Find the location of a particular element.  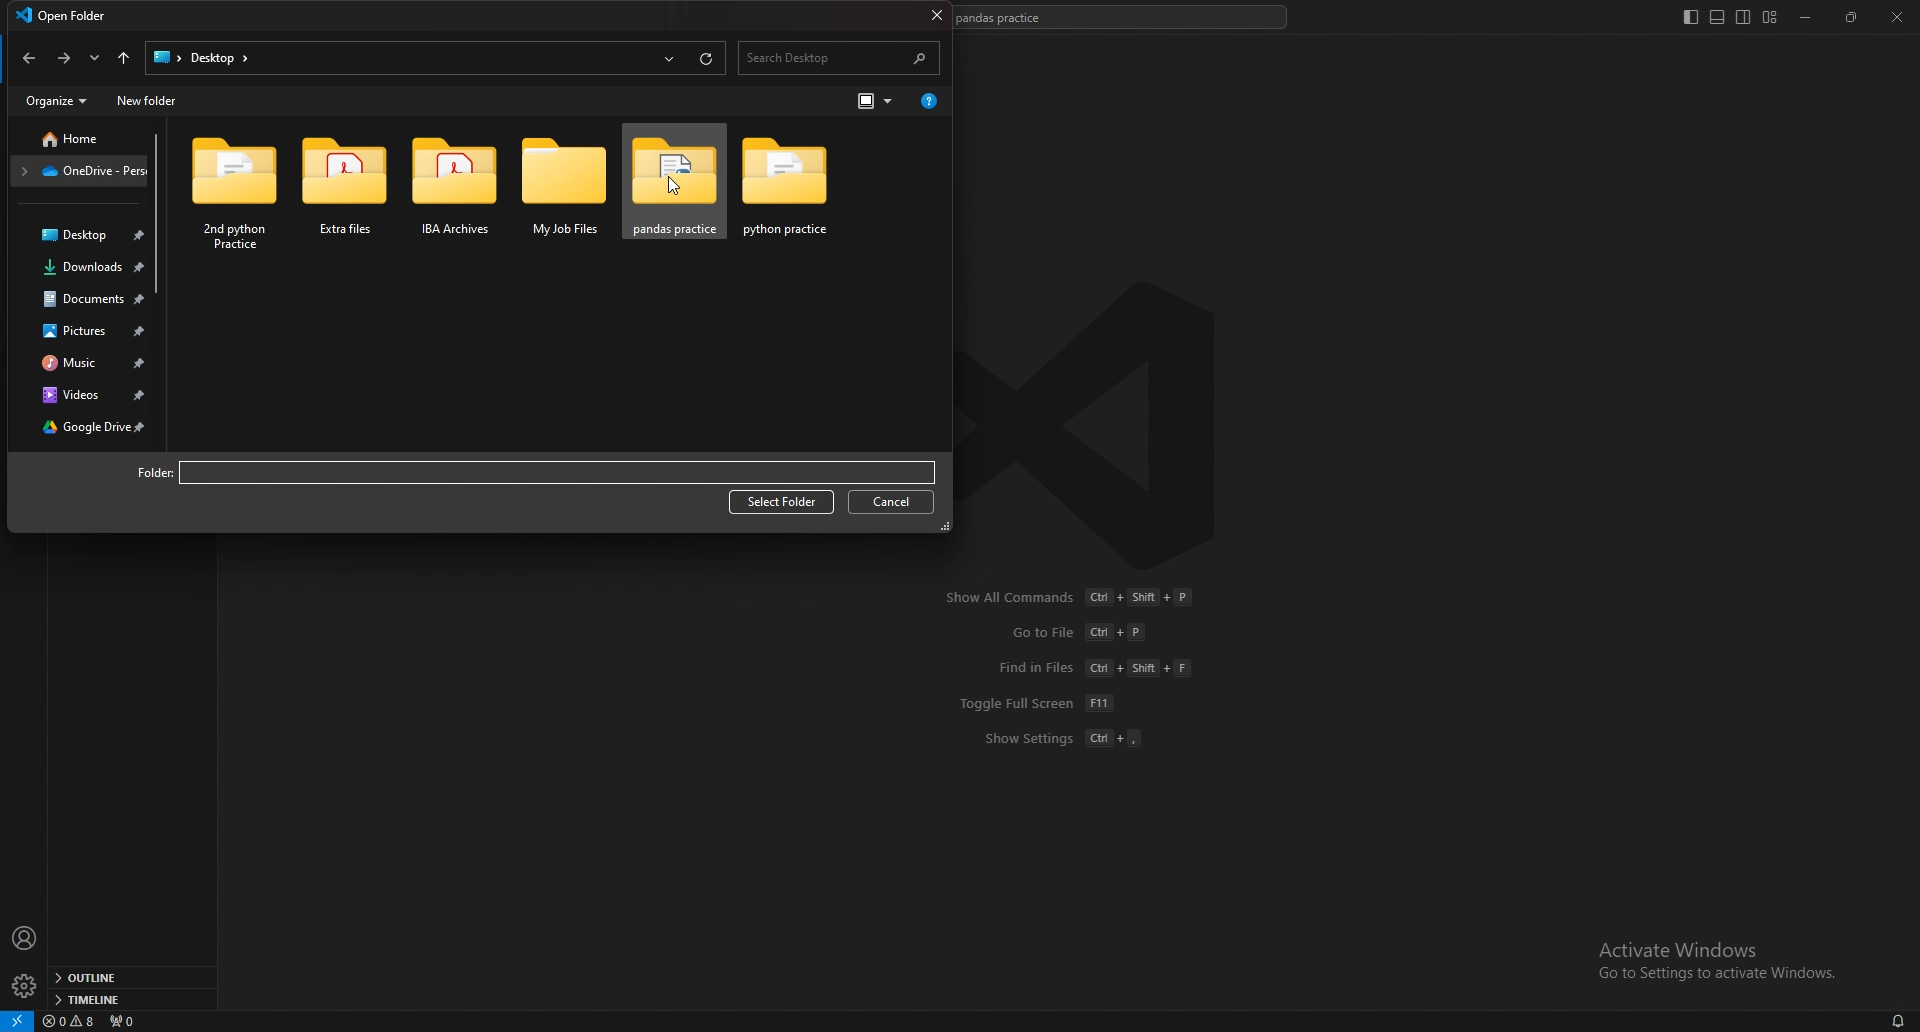

my job files is located at coordinates (557, 189).